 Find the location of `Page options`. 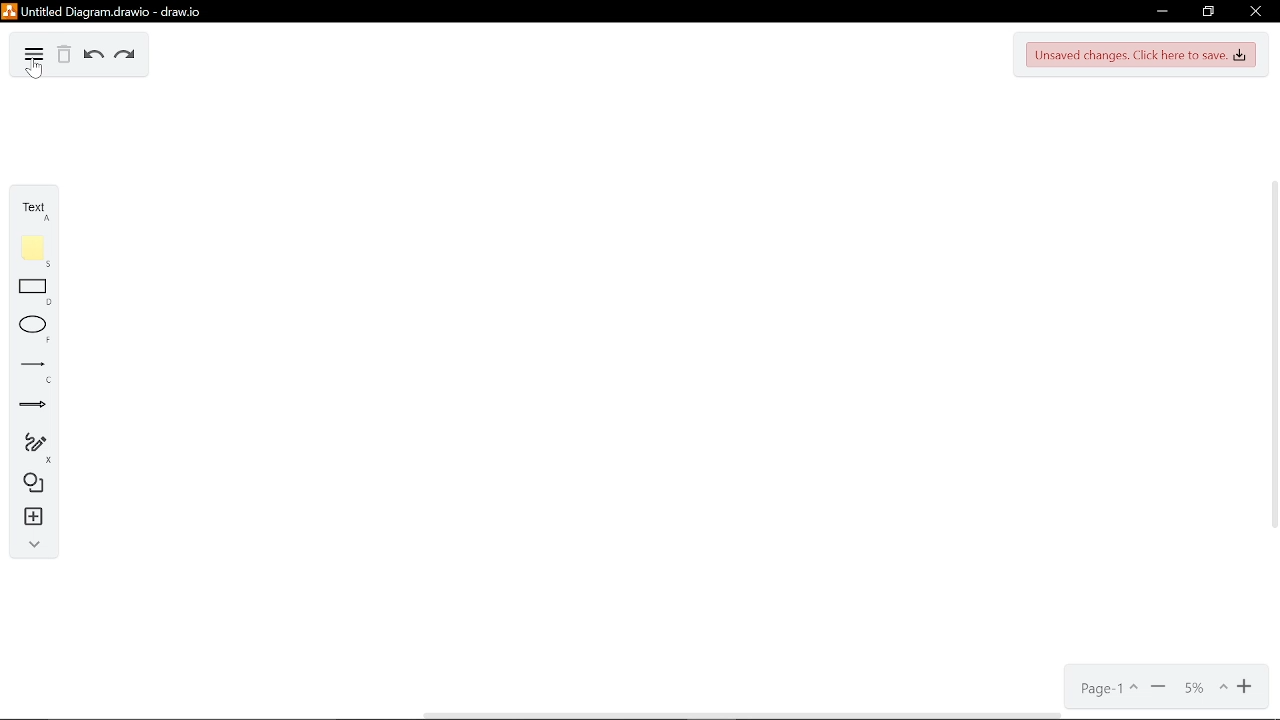

Page options is located at coordinates (1106, 687).